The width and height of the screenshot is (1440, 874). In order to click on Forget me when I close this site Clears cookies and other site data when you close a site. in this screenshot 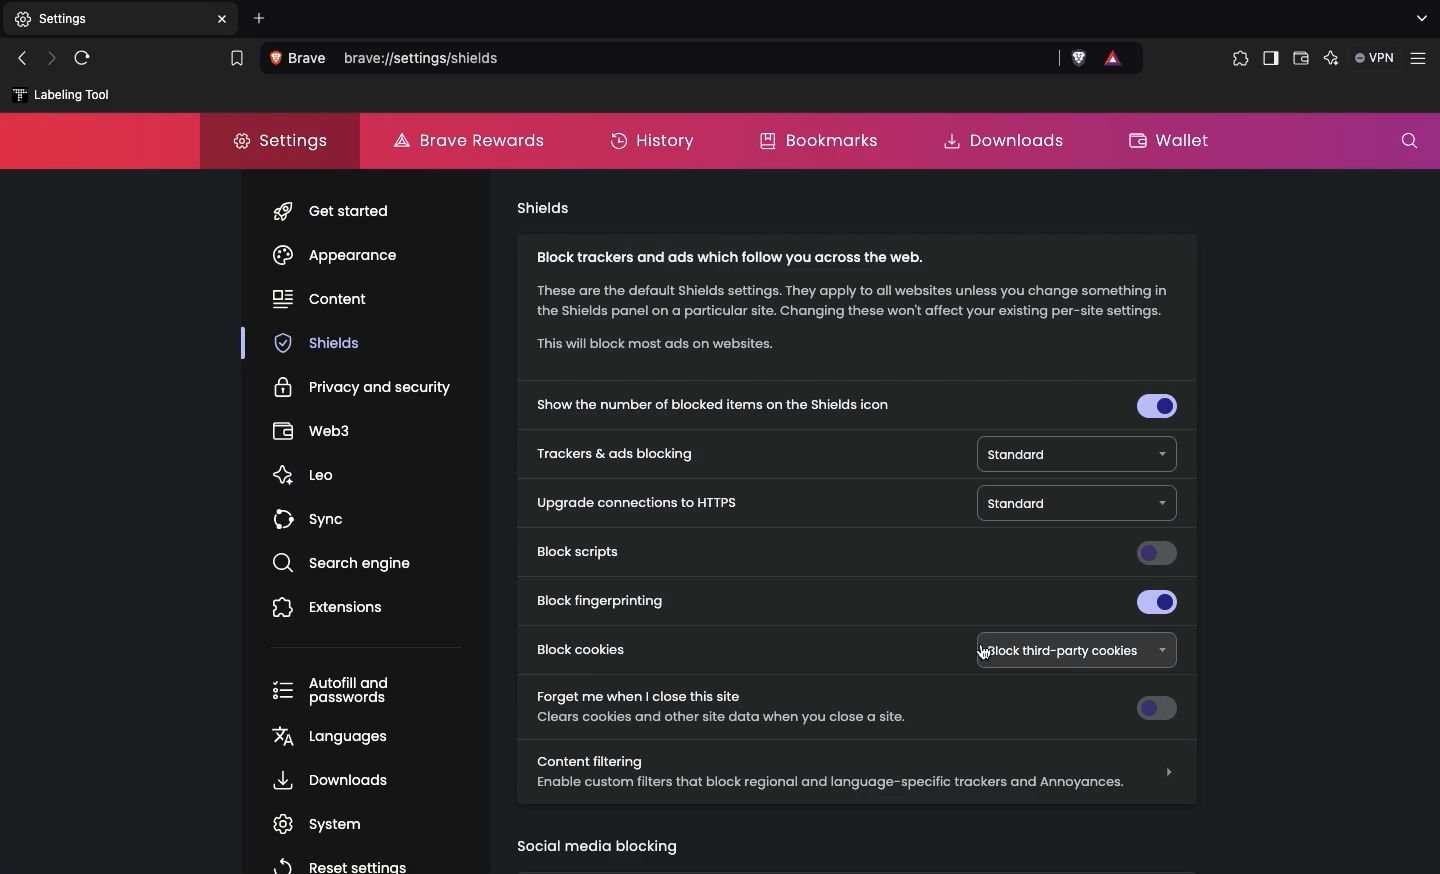, I will do `click(739, 706)`.